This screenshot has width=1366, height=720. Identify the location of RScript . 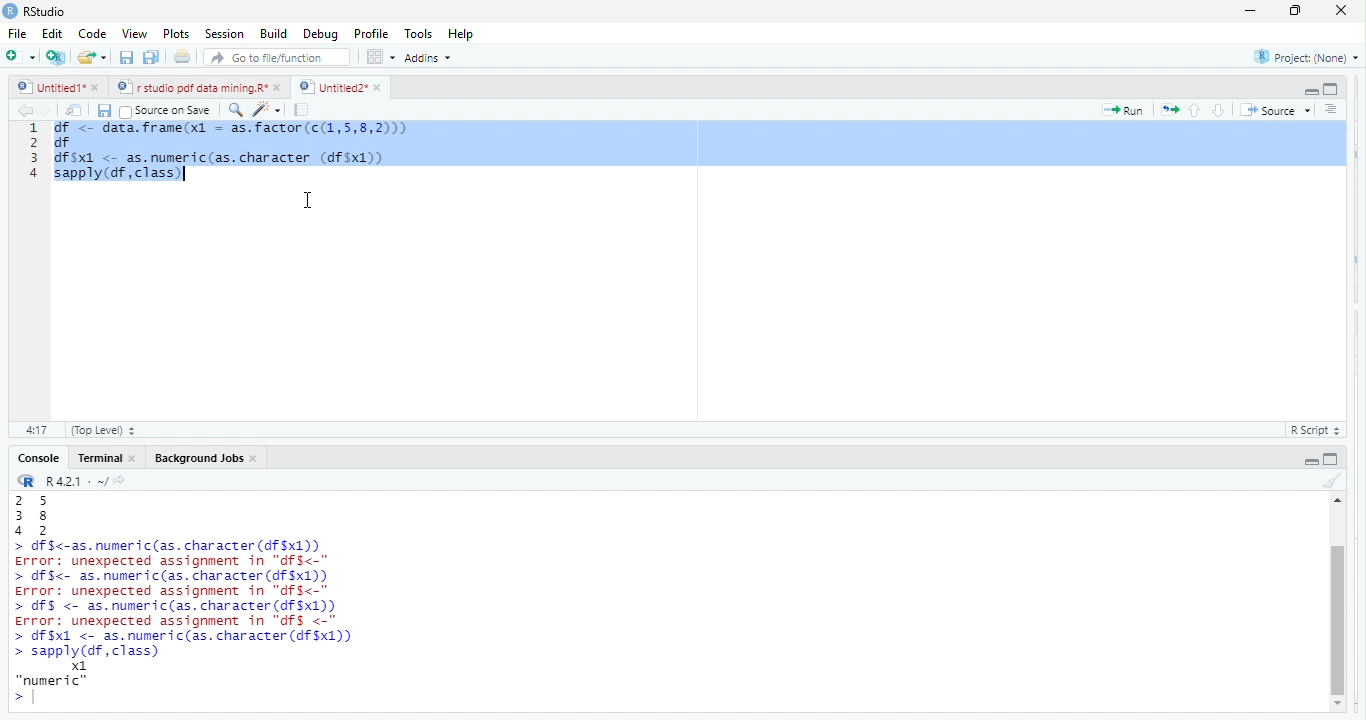
(1312, 430).